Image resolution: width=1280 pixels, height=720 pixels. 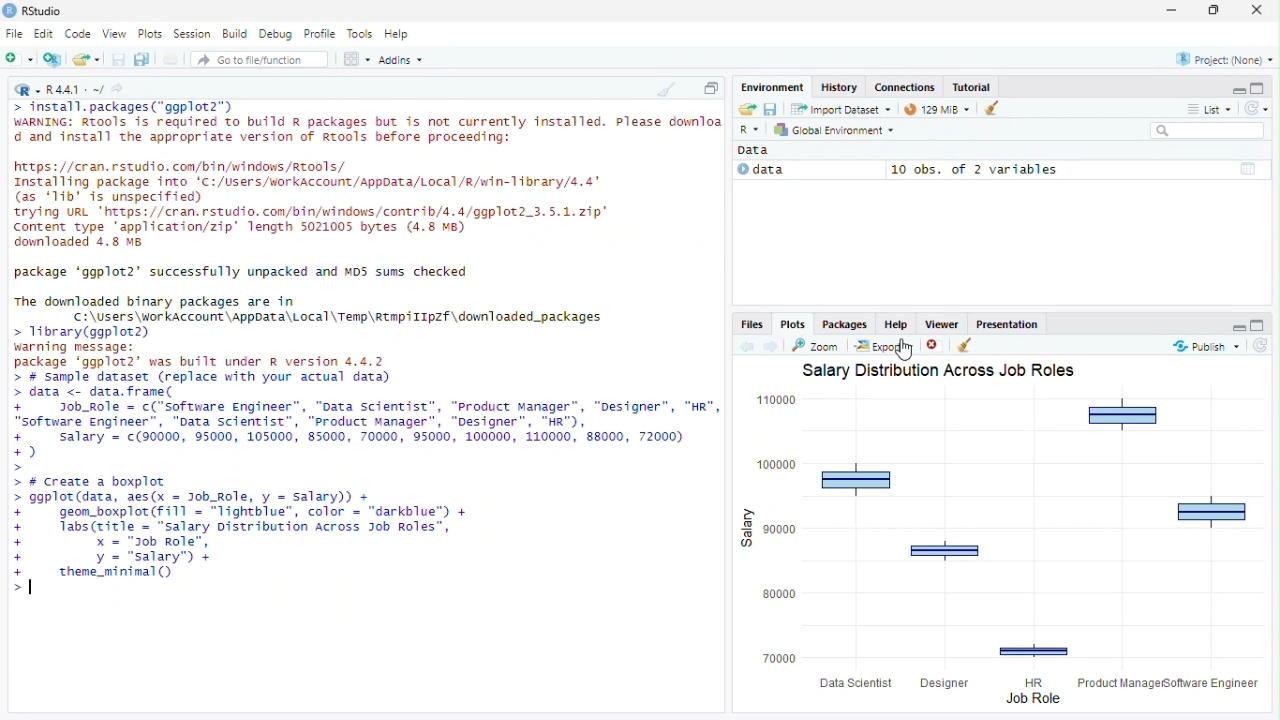 What do you see at coordinates (46, 11) in the screenshot?
I see `RStudio` at bounding box center [46, 11].